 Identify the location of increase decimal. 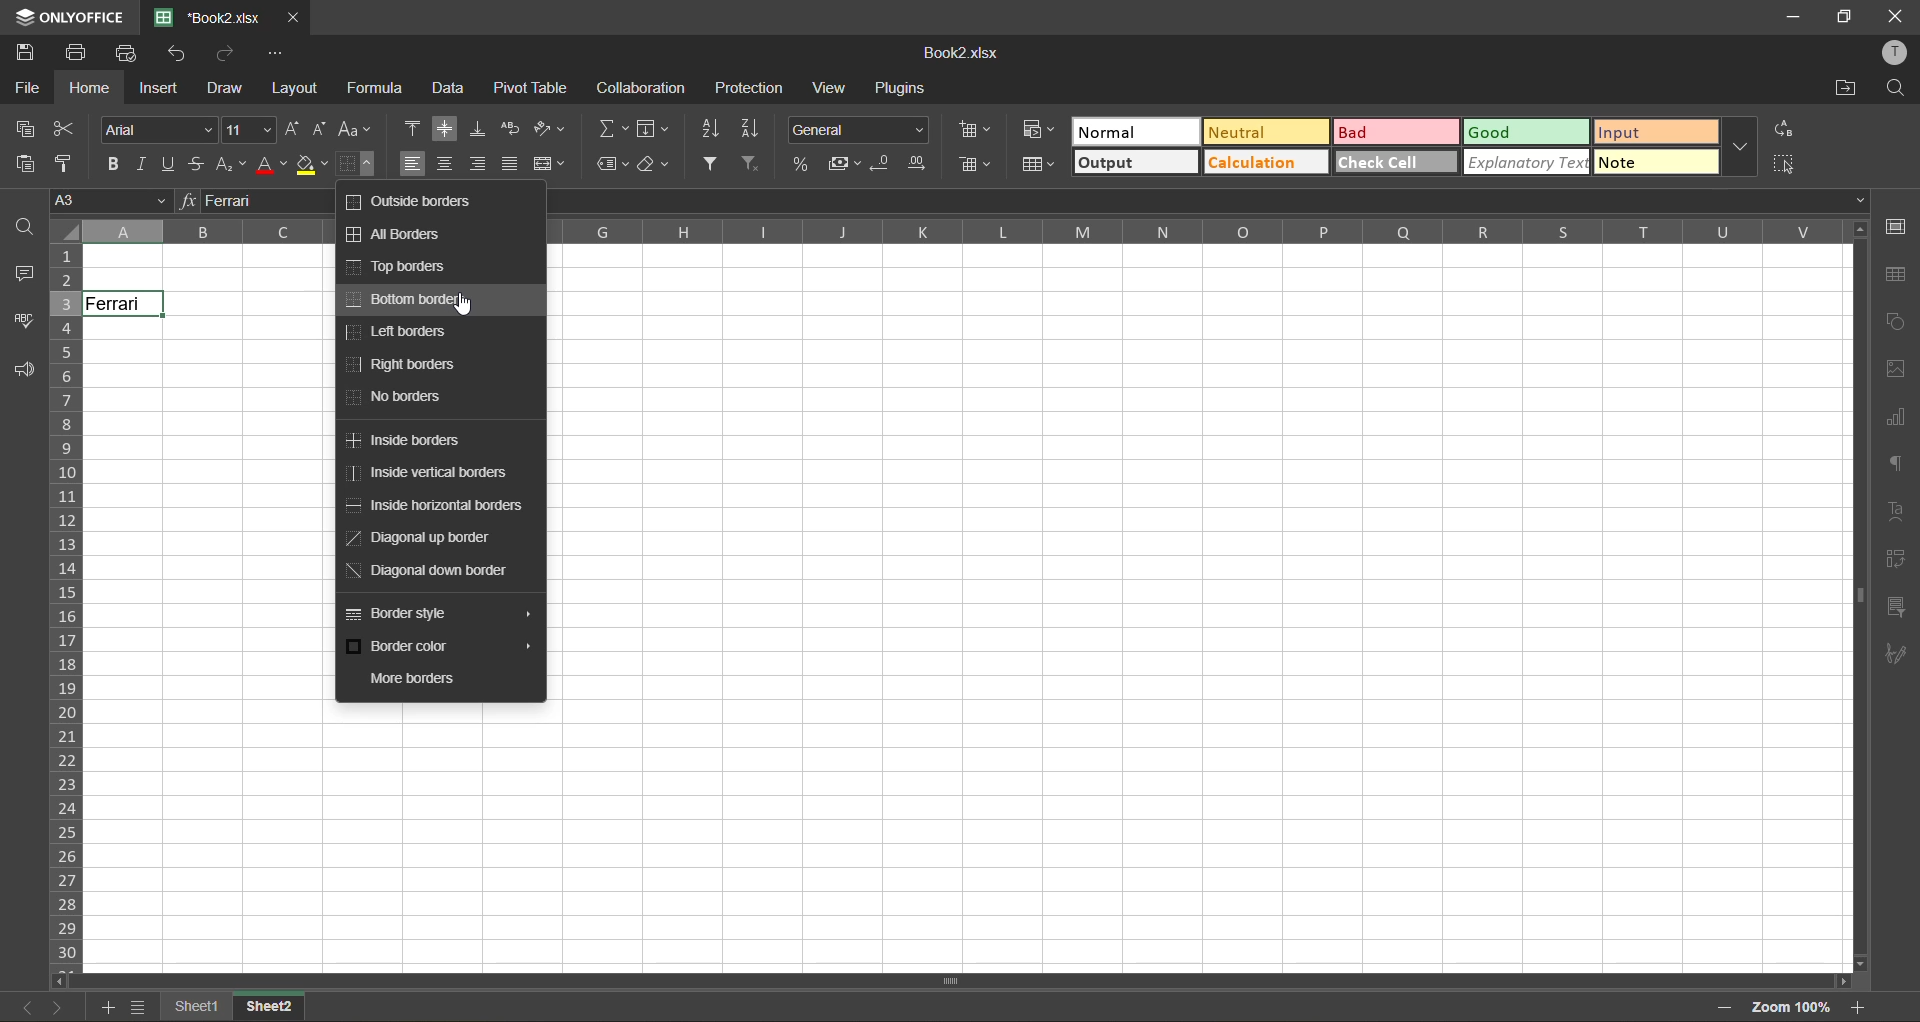
(921, 166).